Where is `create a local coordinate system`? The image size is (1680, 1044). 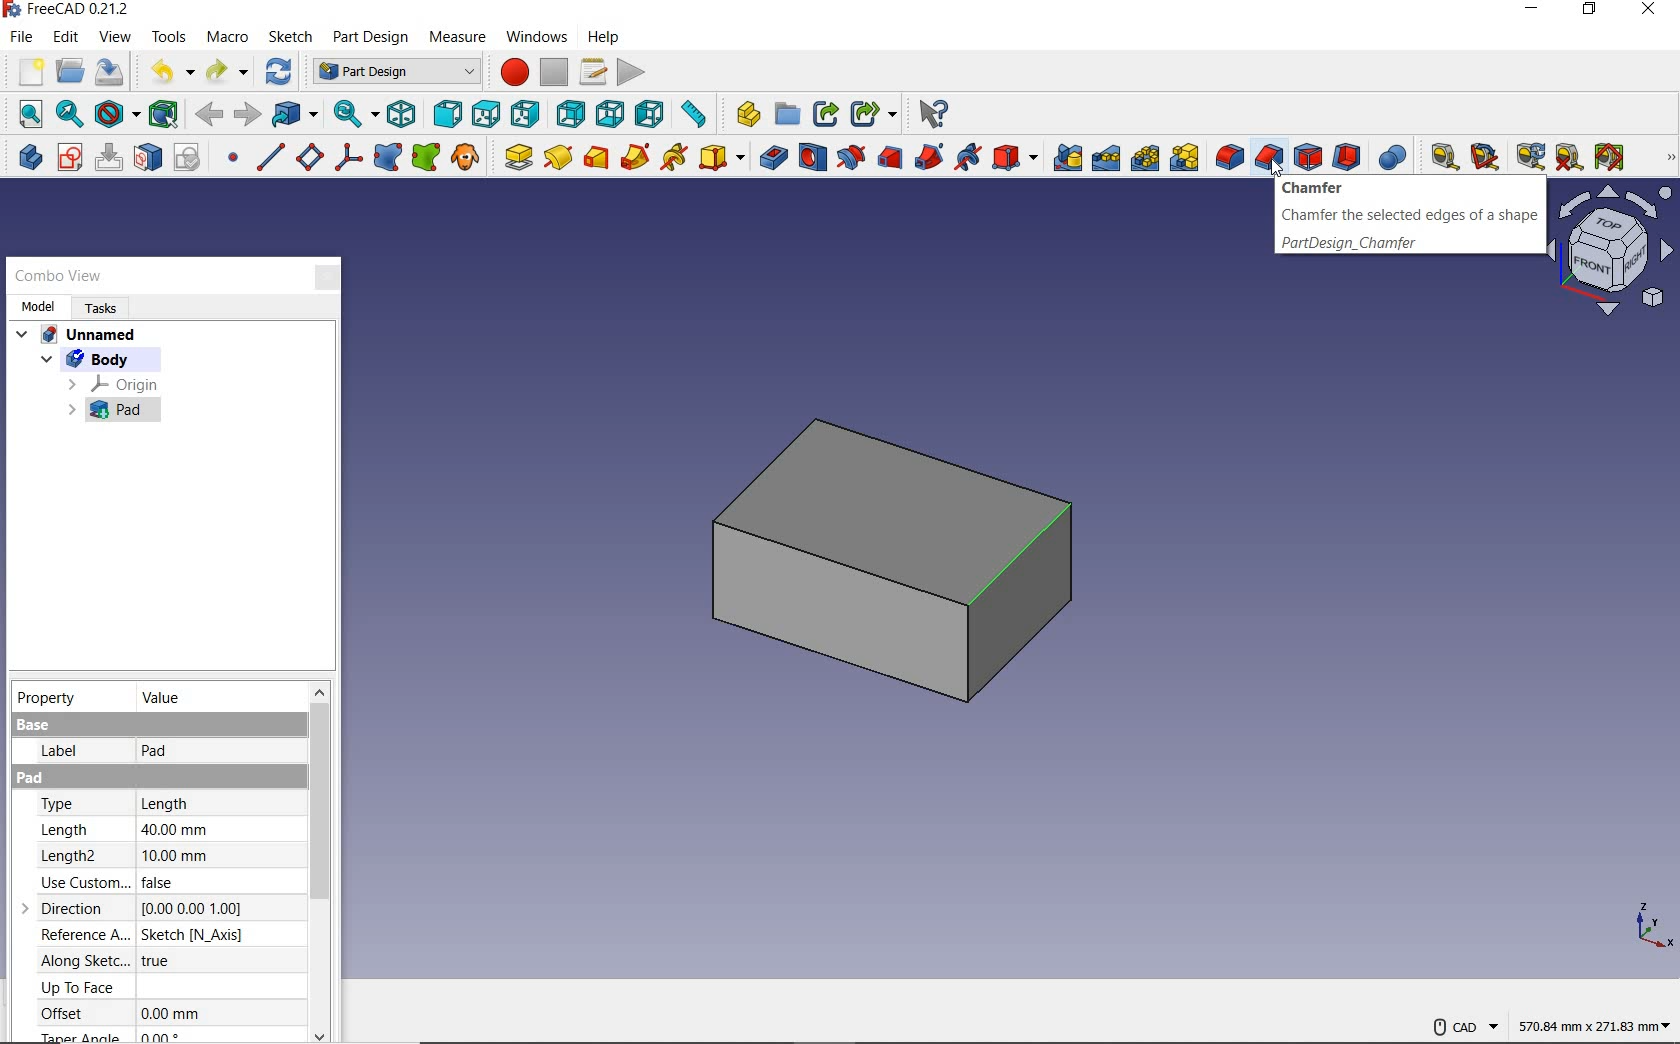 create a local coordinate system is located at coordinates (348, 158).